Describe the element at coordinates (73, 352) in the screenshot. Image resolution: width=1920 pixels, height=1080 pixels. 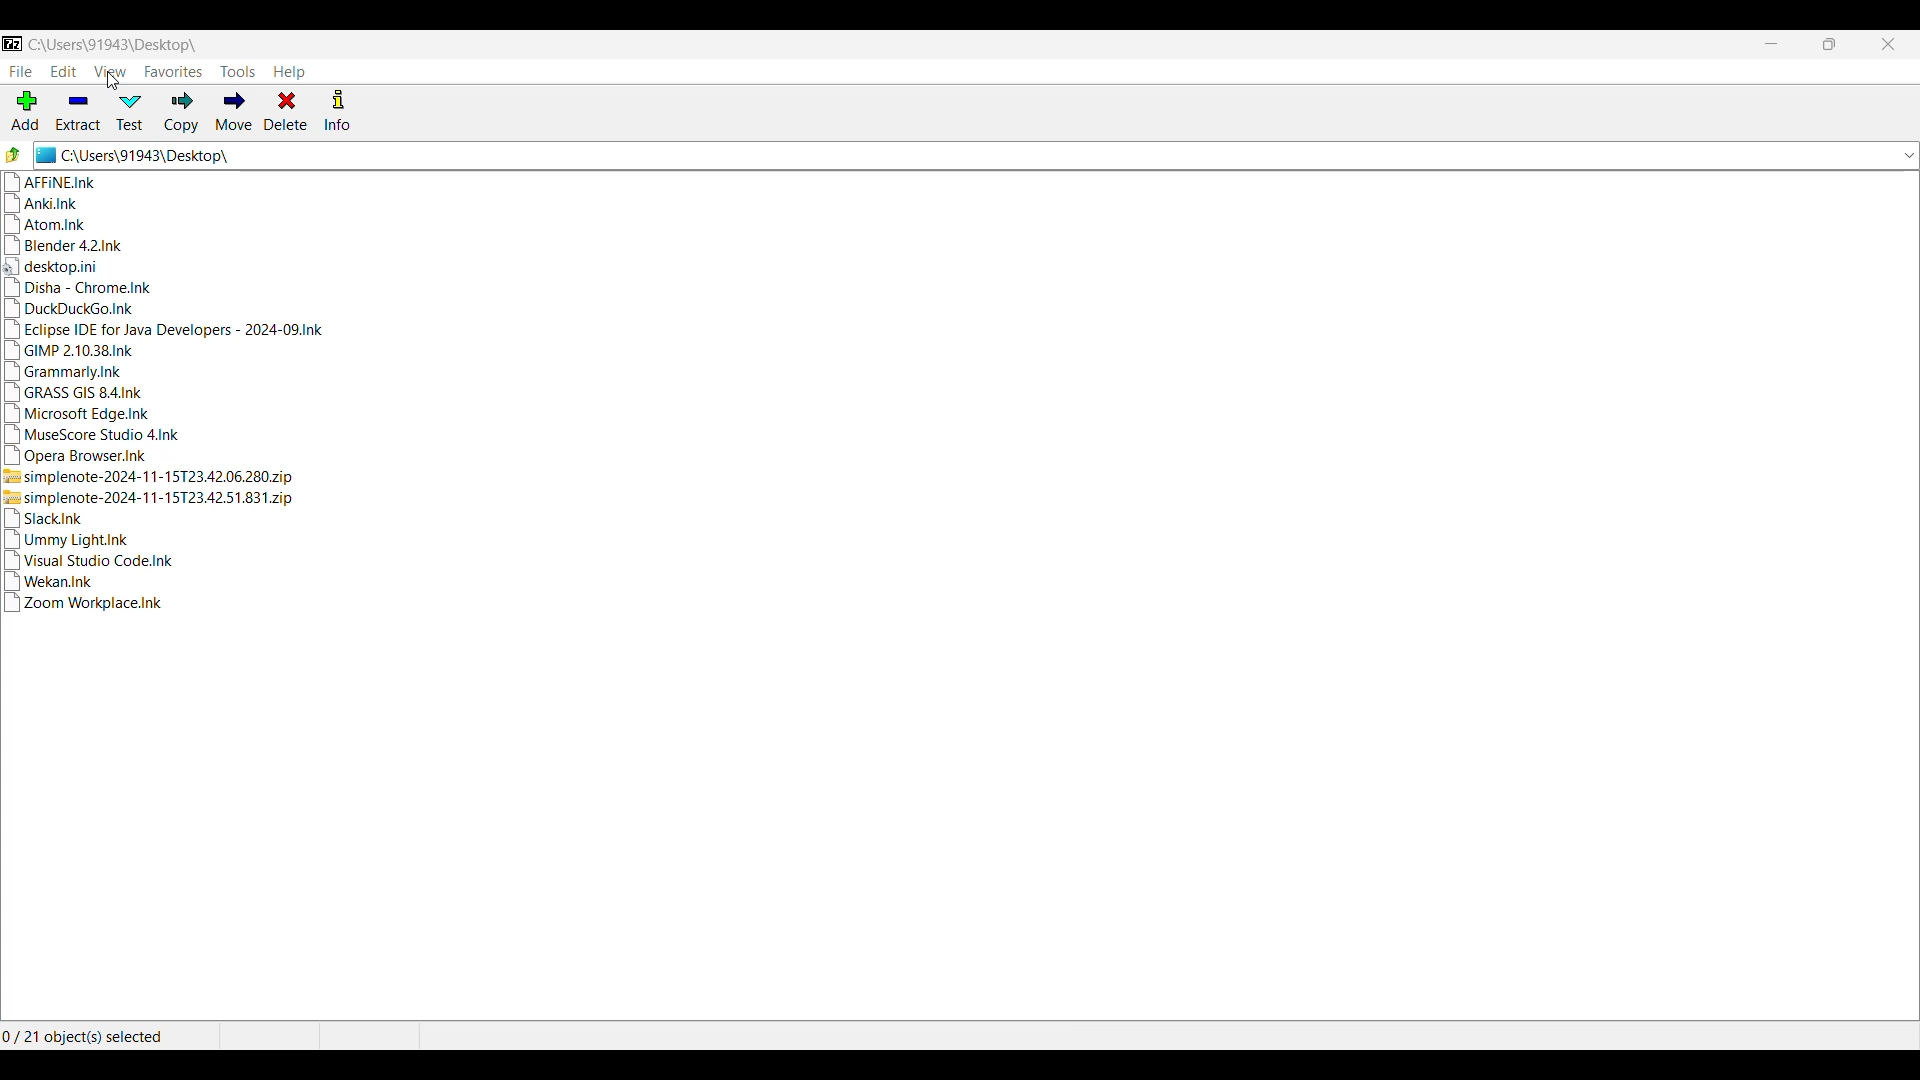
I see `GIMP 2.10.38.Ink` at that location.